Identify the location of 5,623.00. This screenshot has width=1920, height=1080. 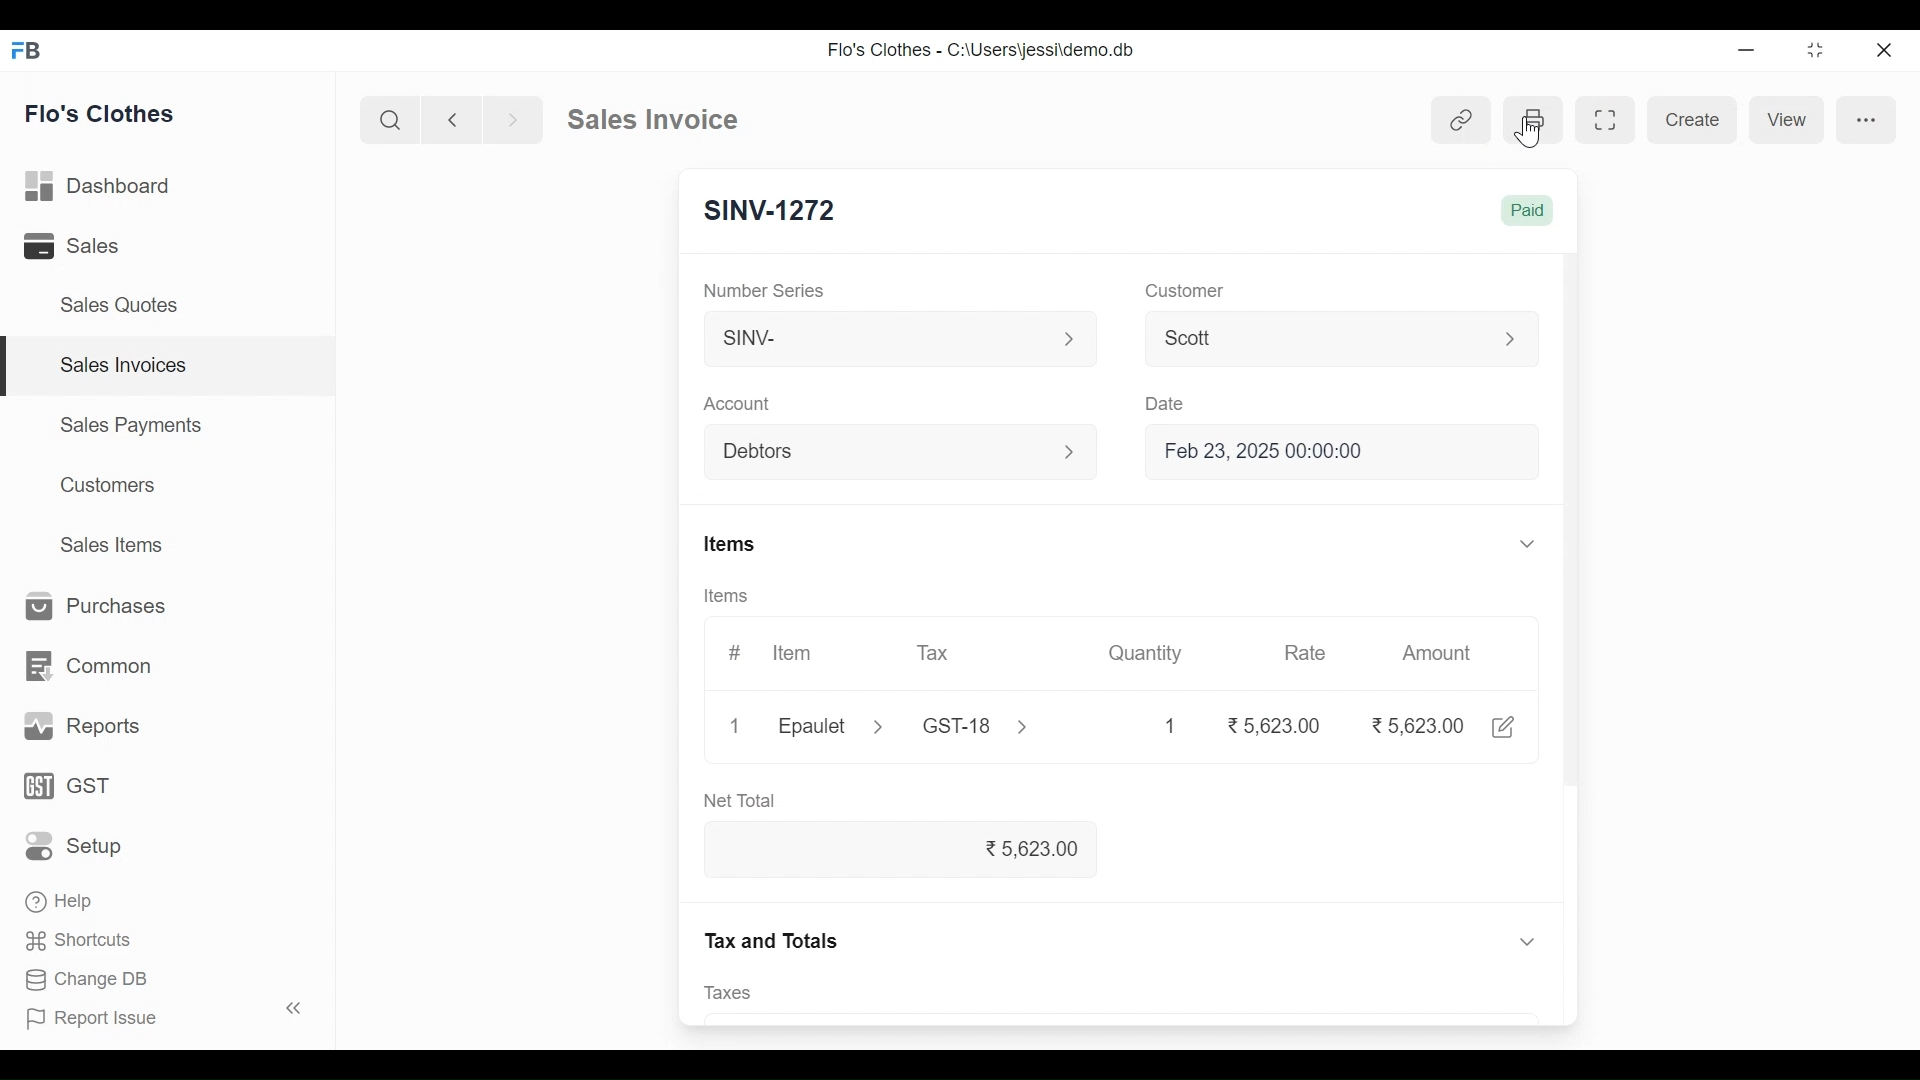
(1269, 724).